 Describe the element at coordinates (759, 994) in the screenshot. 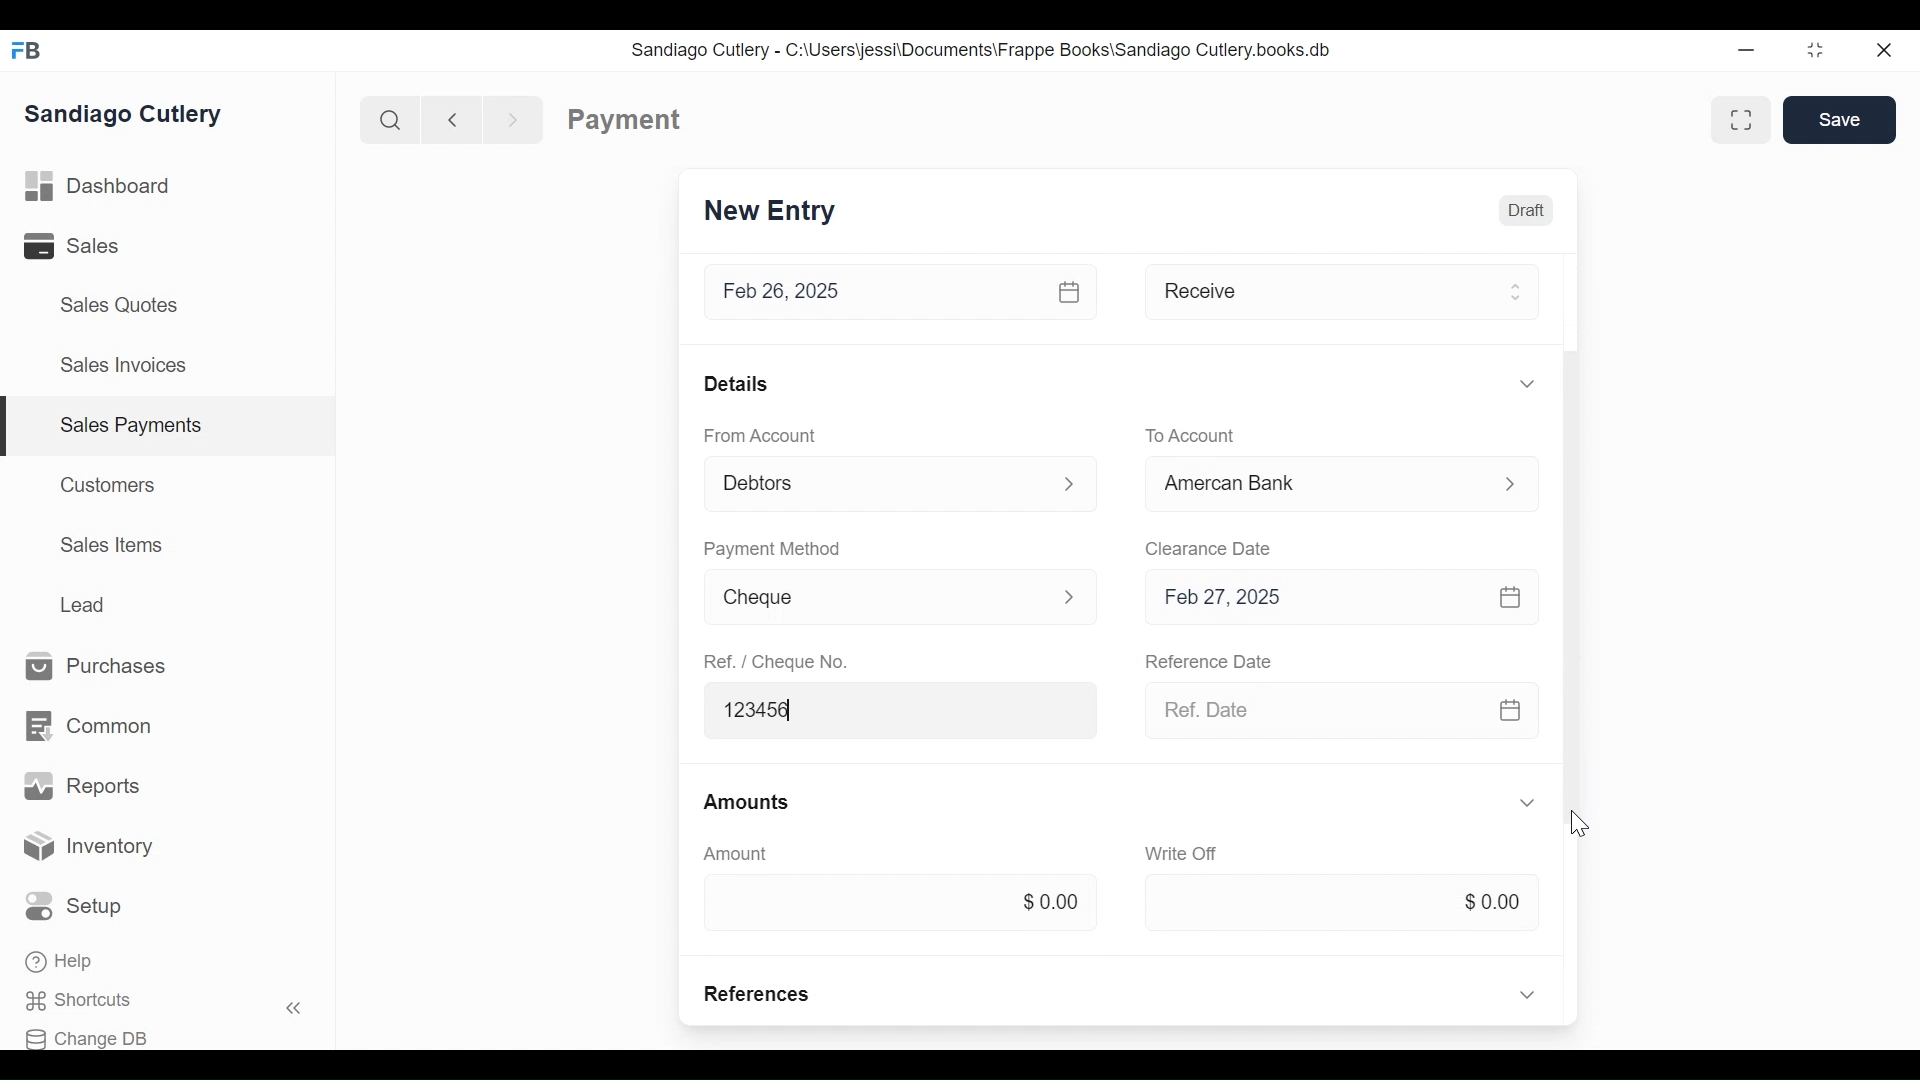

I see `References` at that location.